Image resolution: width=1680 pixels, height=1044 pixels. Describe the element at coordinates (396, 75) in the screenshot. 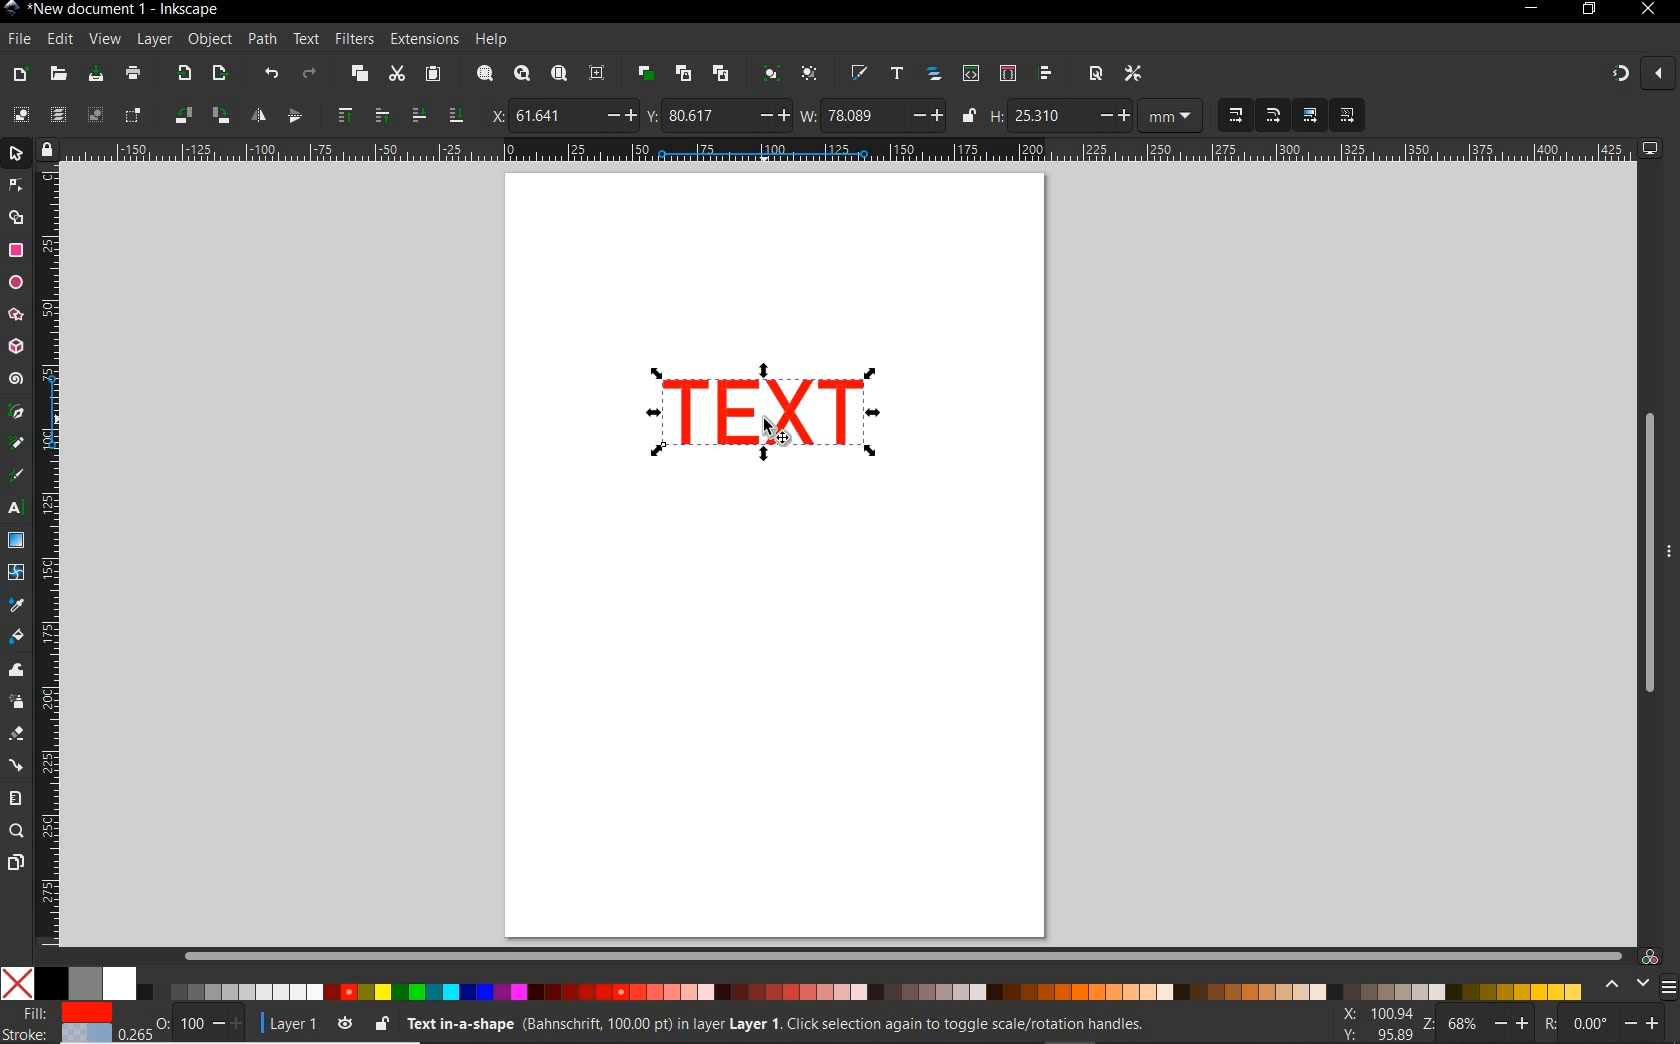

I see `cut` at that location.